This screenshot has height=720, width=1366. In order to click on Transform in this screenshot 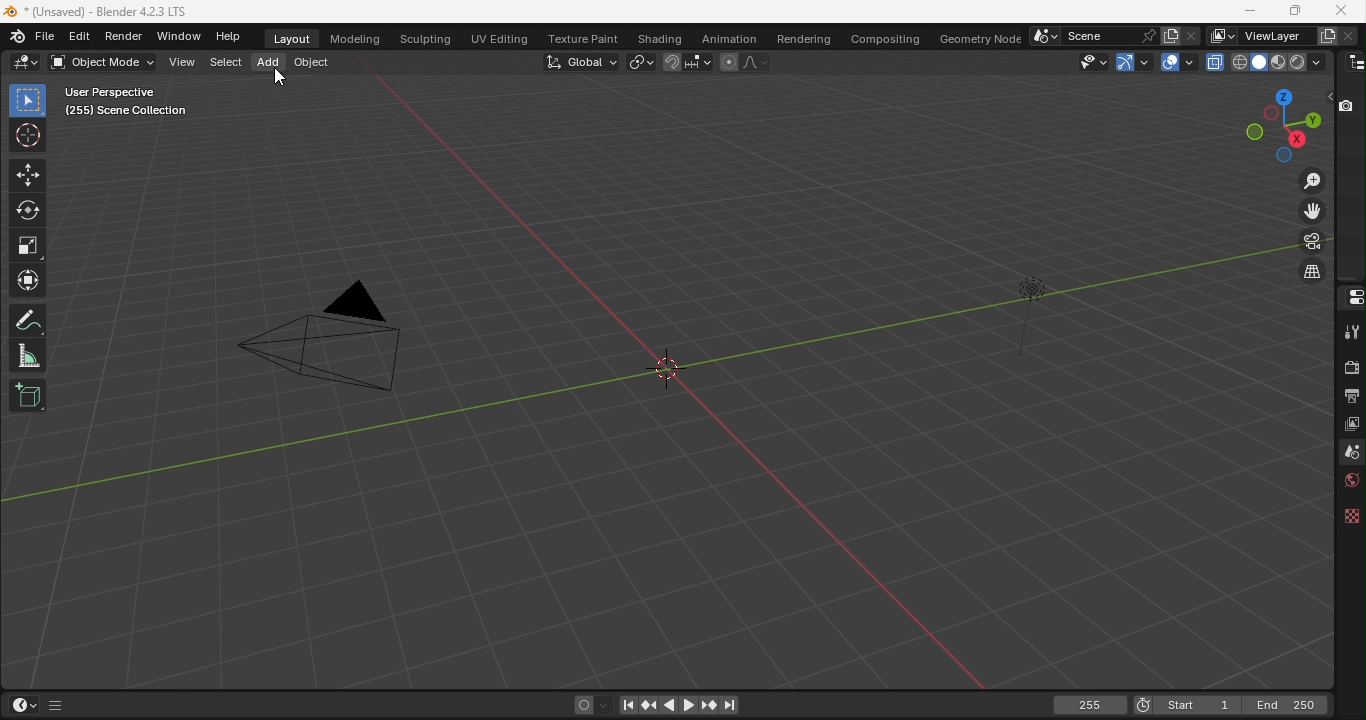, I will do `click(28, 282)`.